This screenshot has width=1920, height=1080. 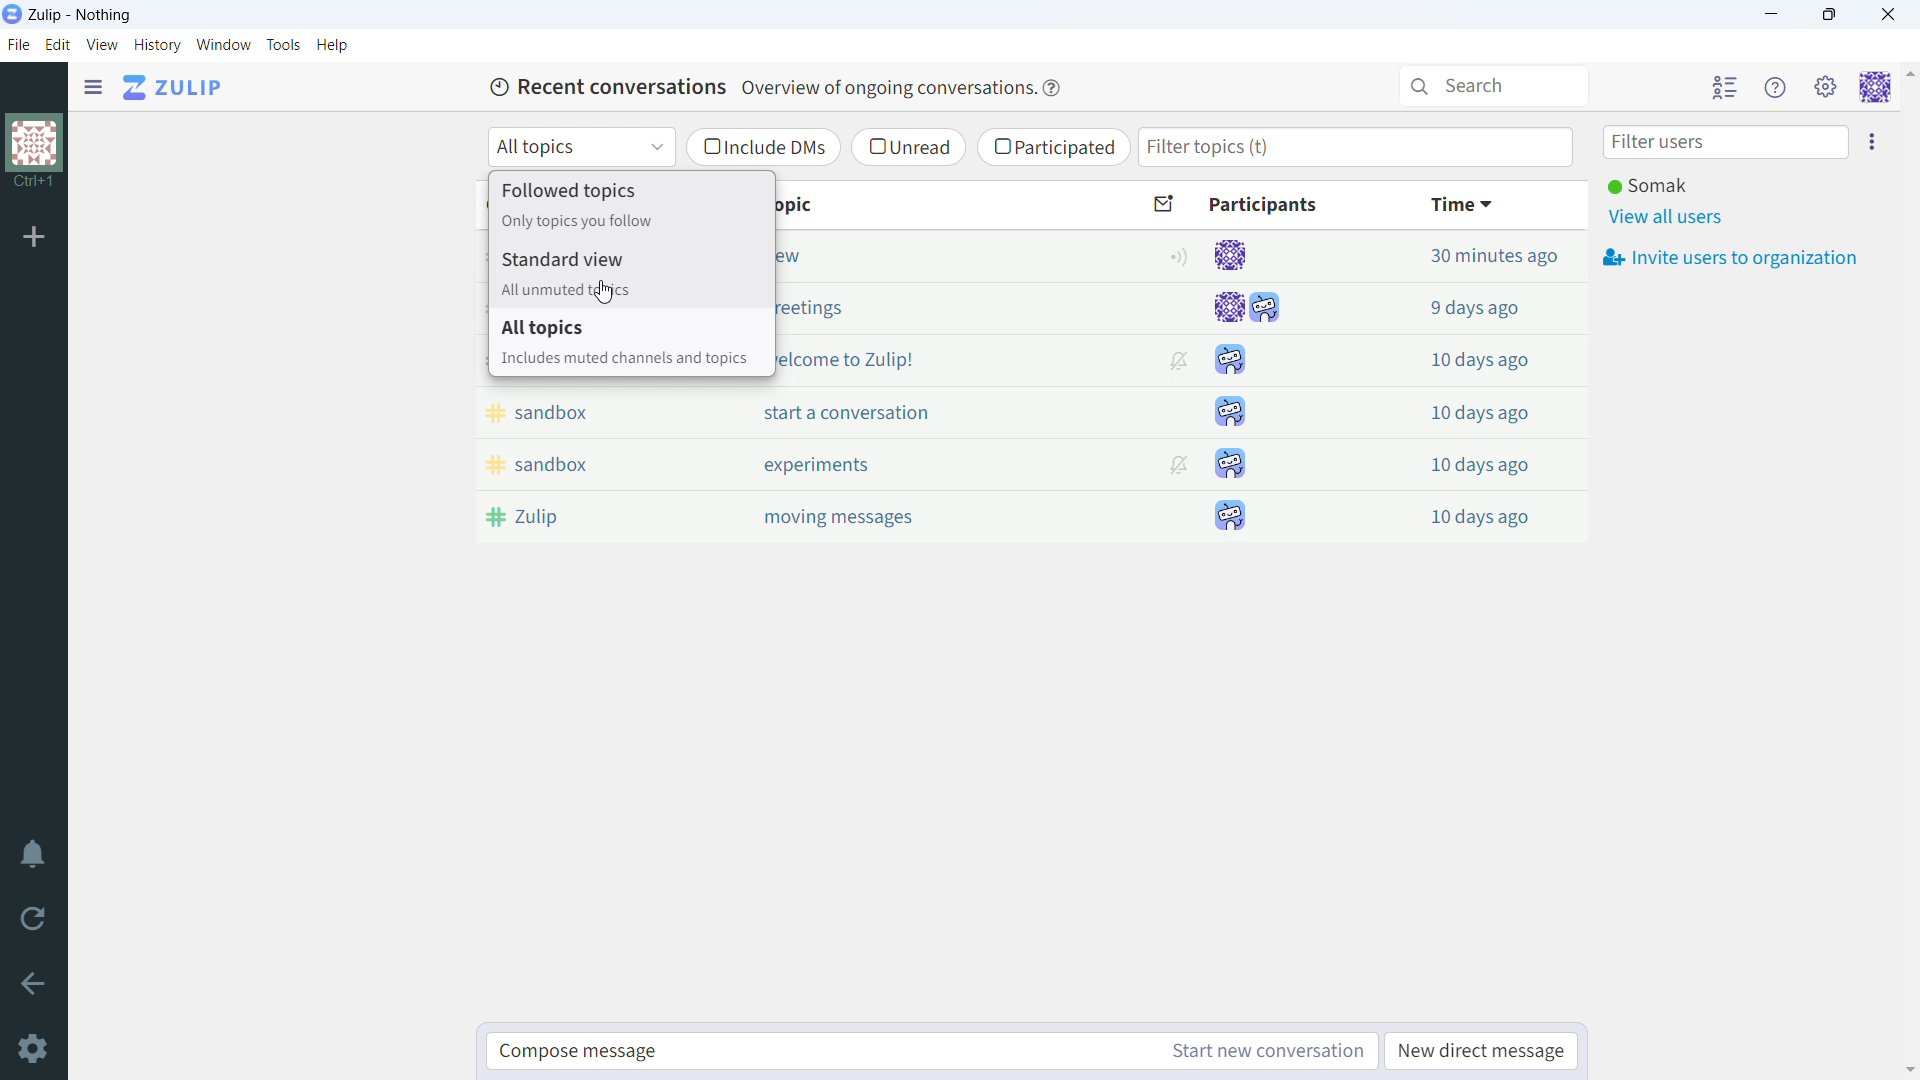 I want to click on cursor, so click(x=605, y=292).